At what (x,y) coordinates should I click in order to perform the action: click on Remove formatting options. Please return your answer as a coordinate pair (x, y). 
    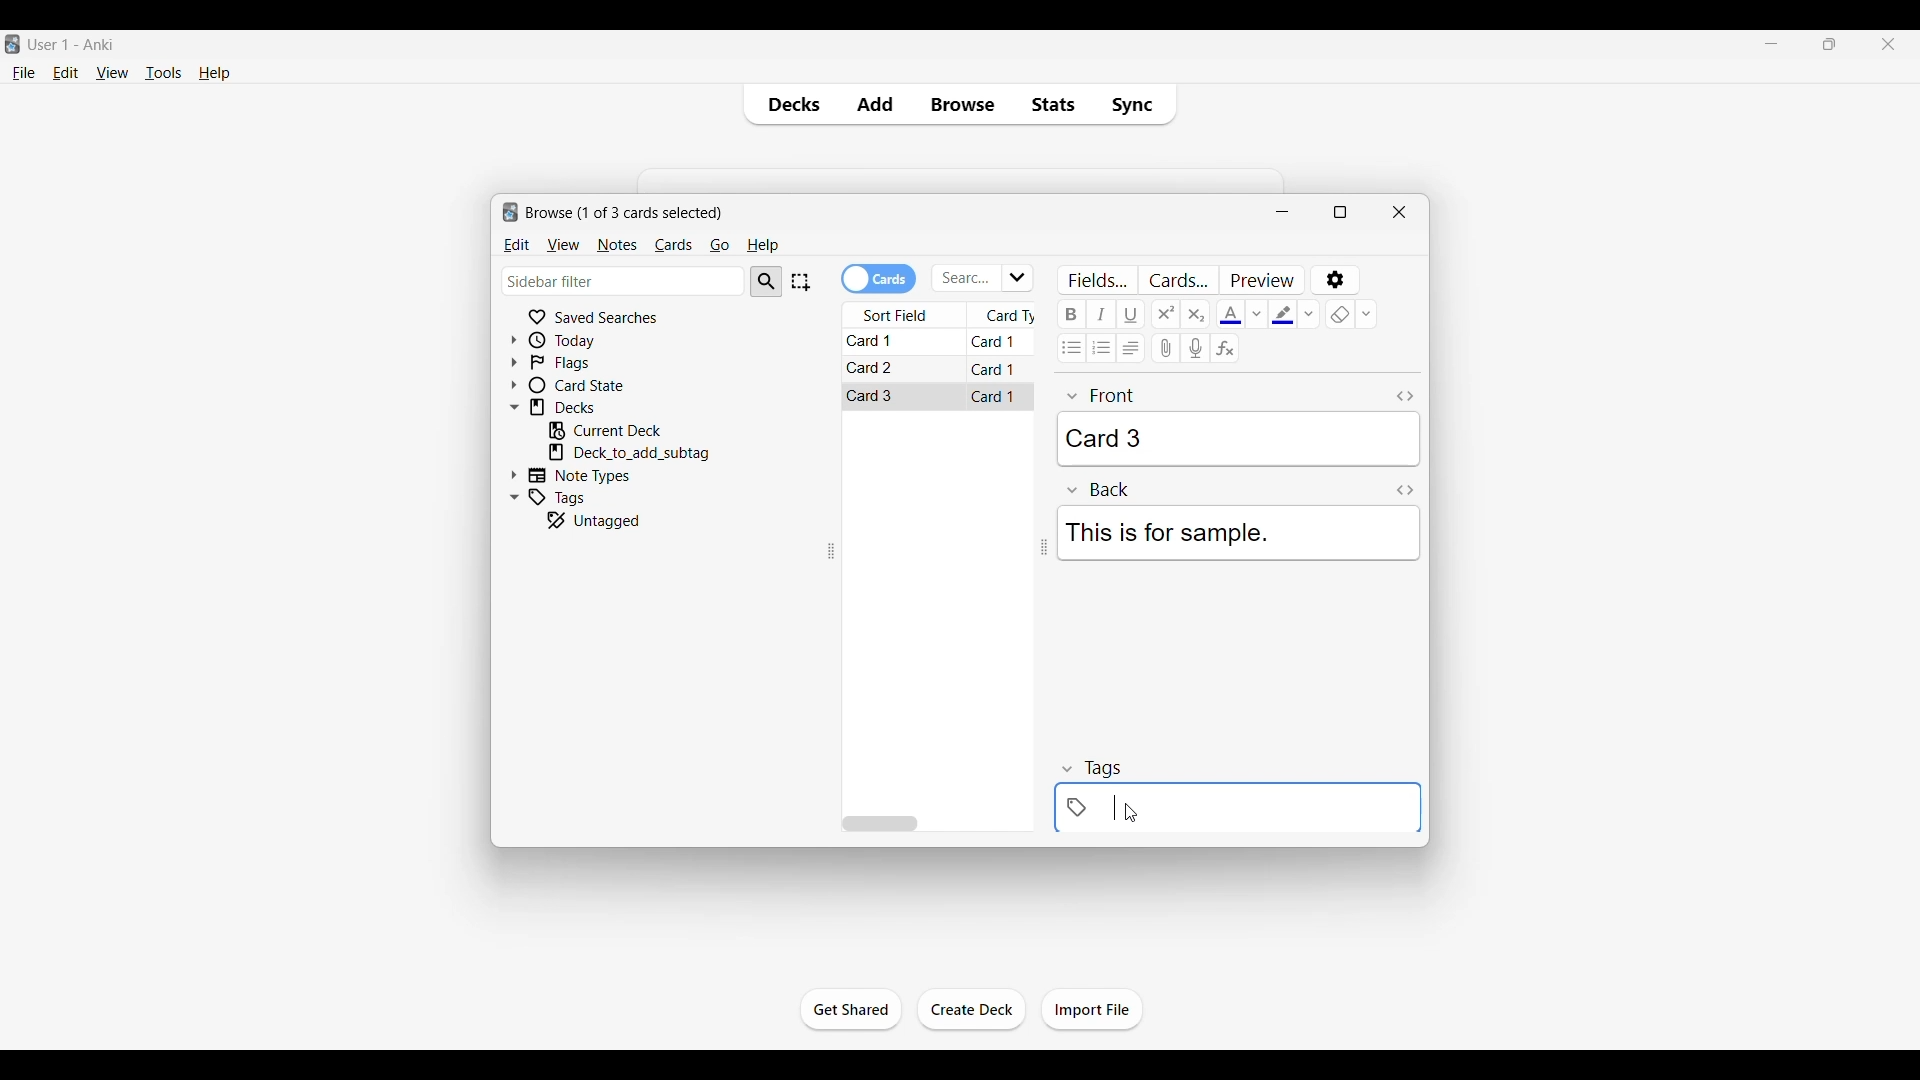
    Looking at the image, I should click on (1366, 314).